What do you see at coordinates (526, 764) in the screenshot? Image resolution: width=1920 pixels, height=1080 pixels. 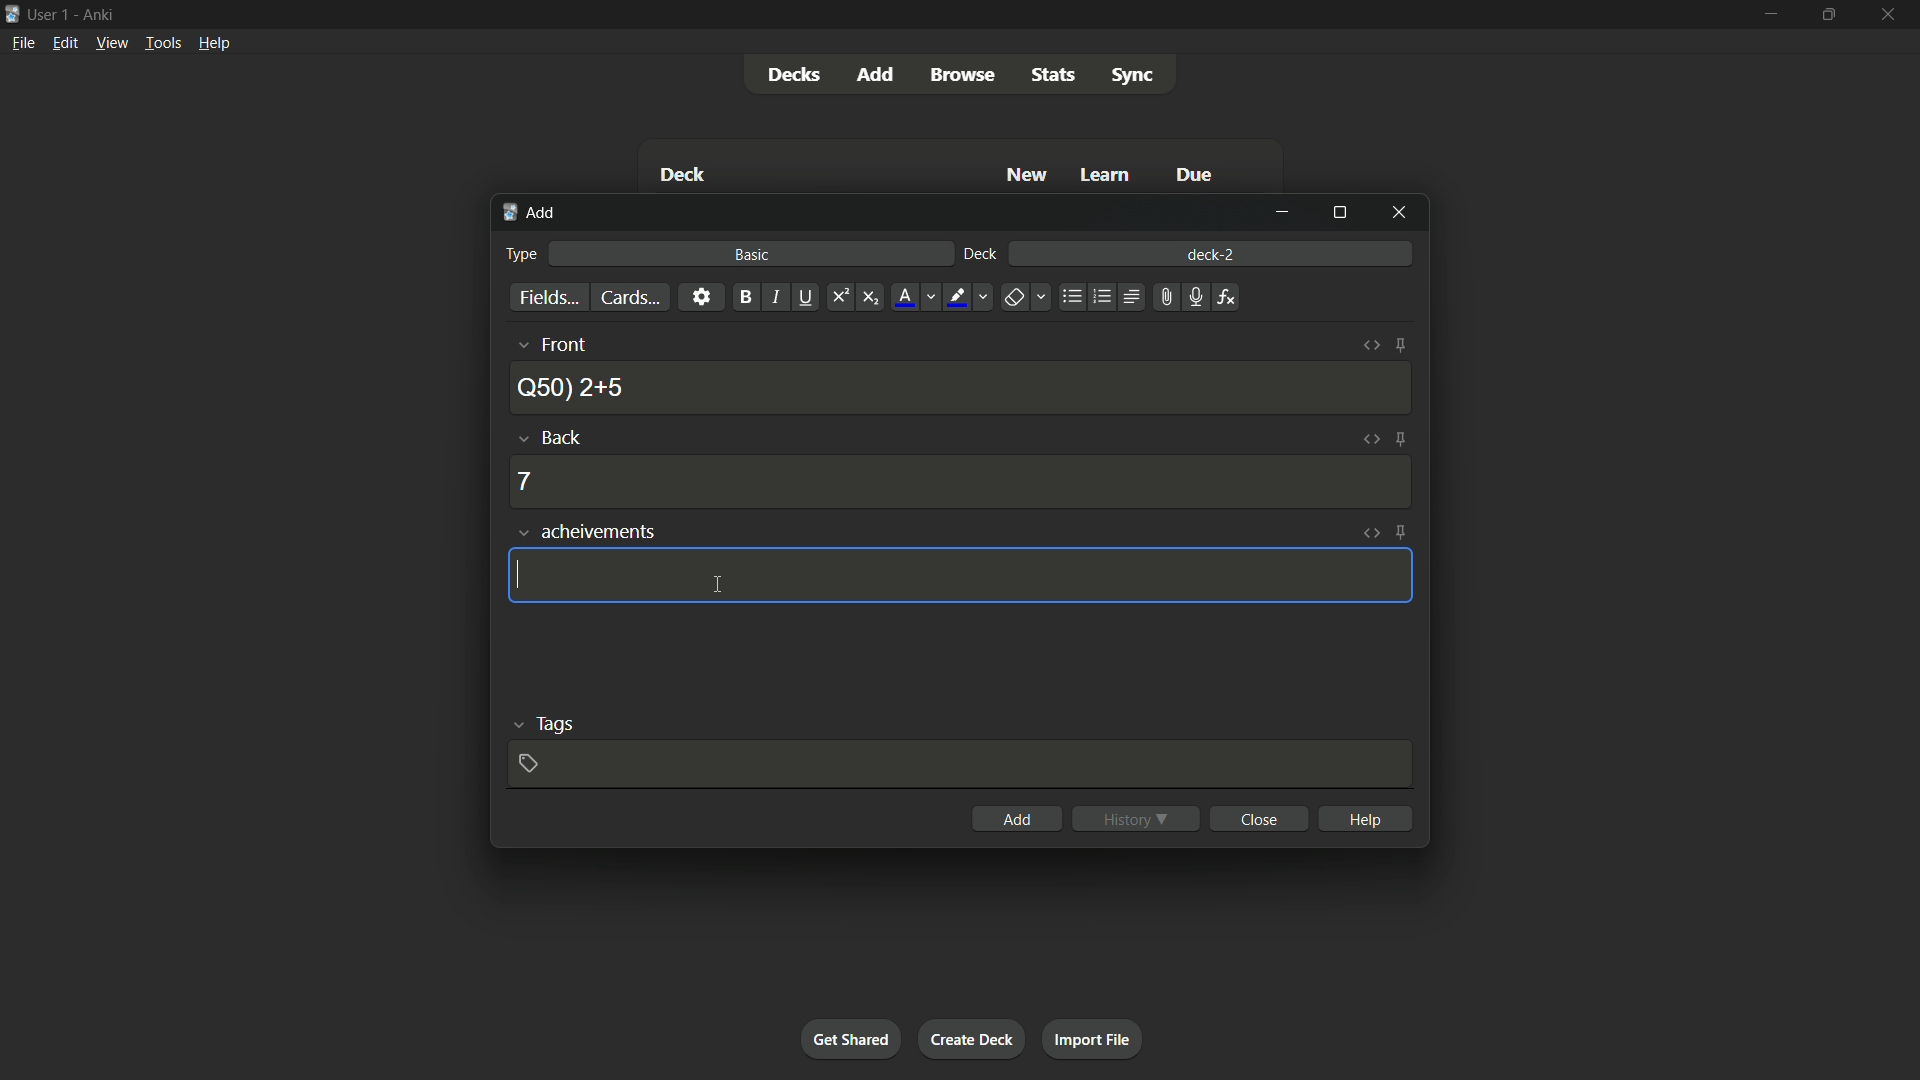 I see `add tag` at bounding box center [526, 764].